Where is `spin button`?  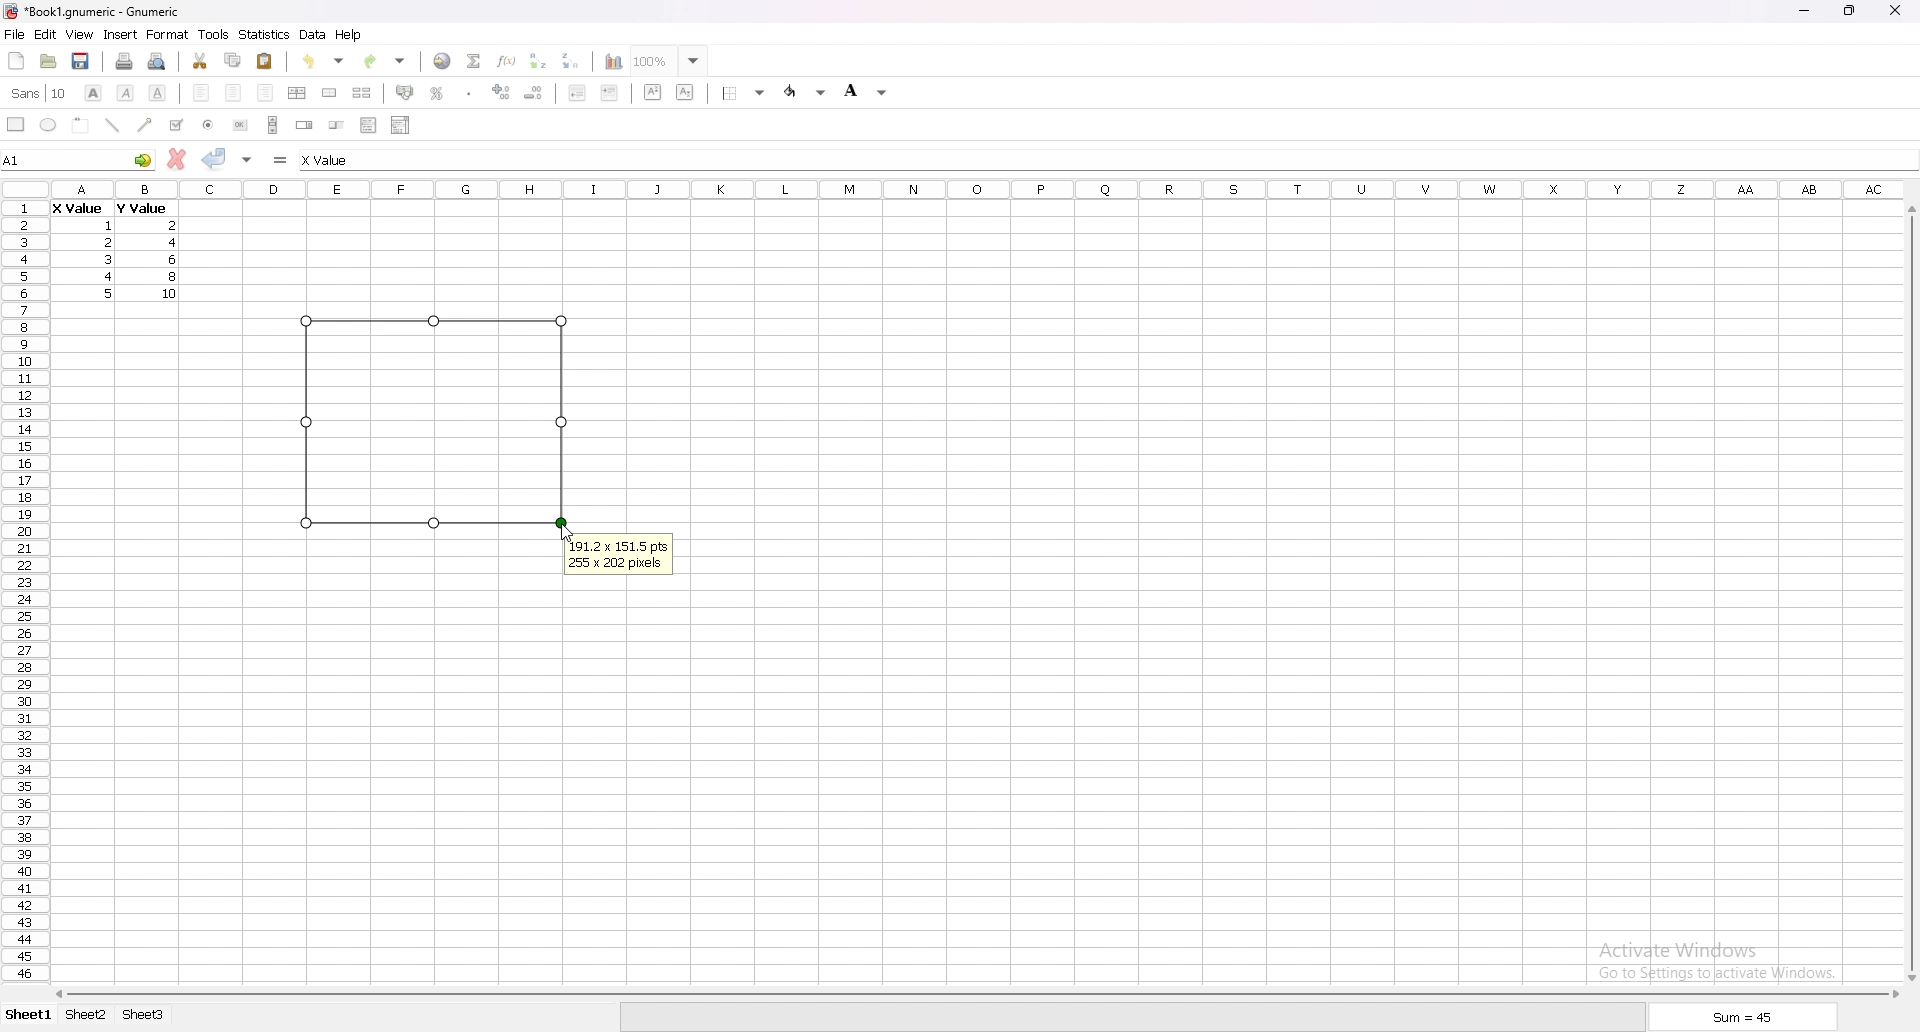
spin button is located at coordinates (305, 125).